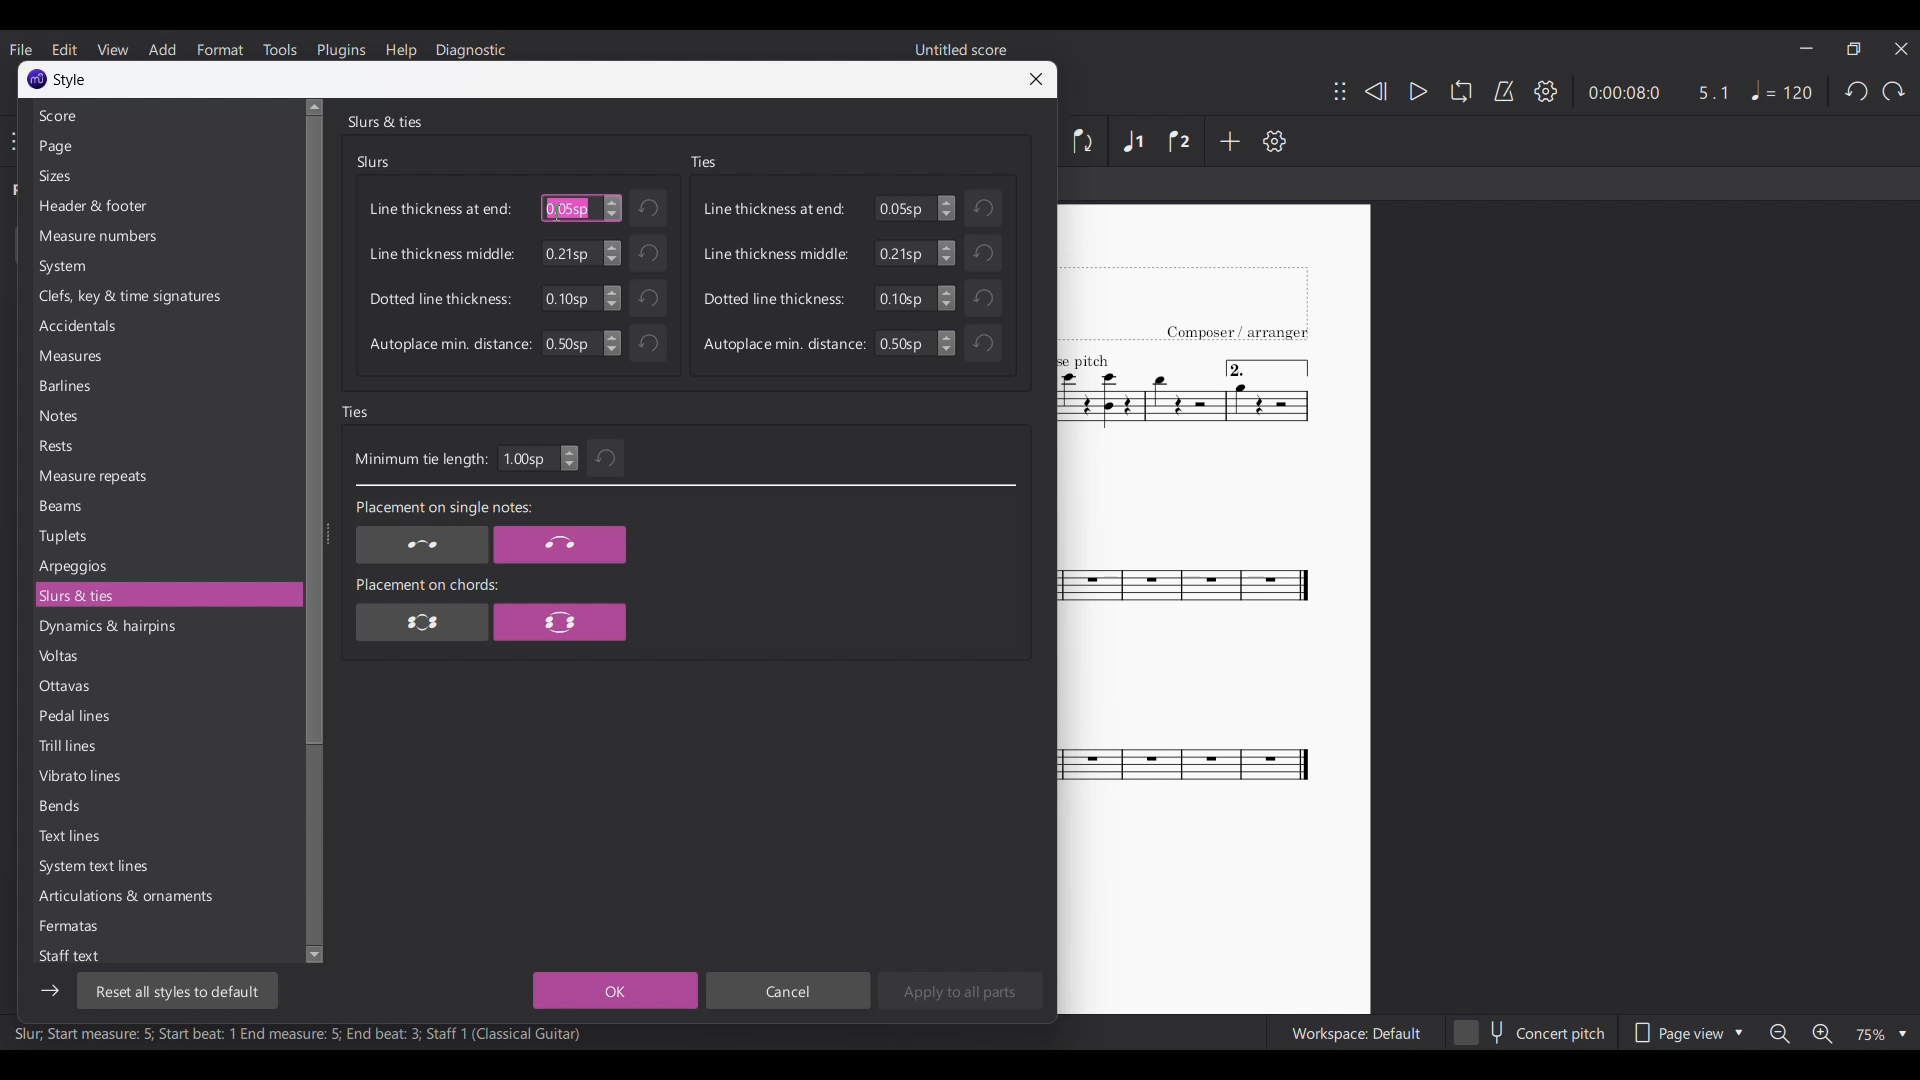 Image resolution: width=1920 pixels, height=1080 pixels. I want to click on Dynamics & hairpins, so click(165, 627).